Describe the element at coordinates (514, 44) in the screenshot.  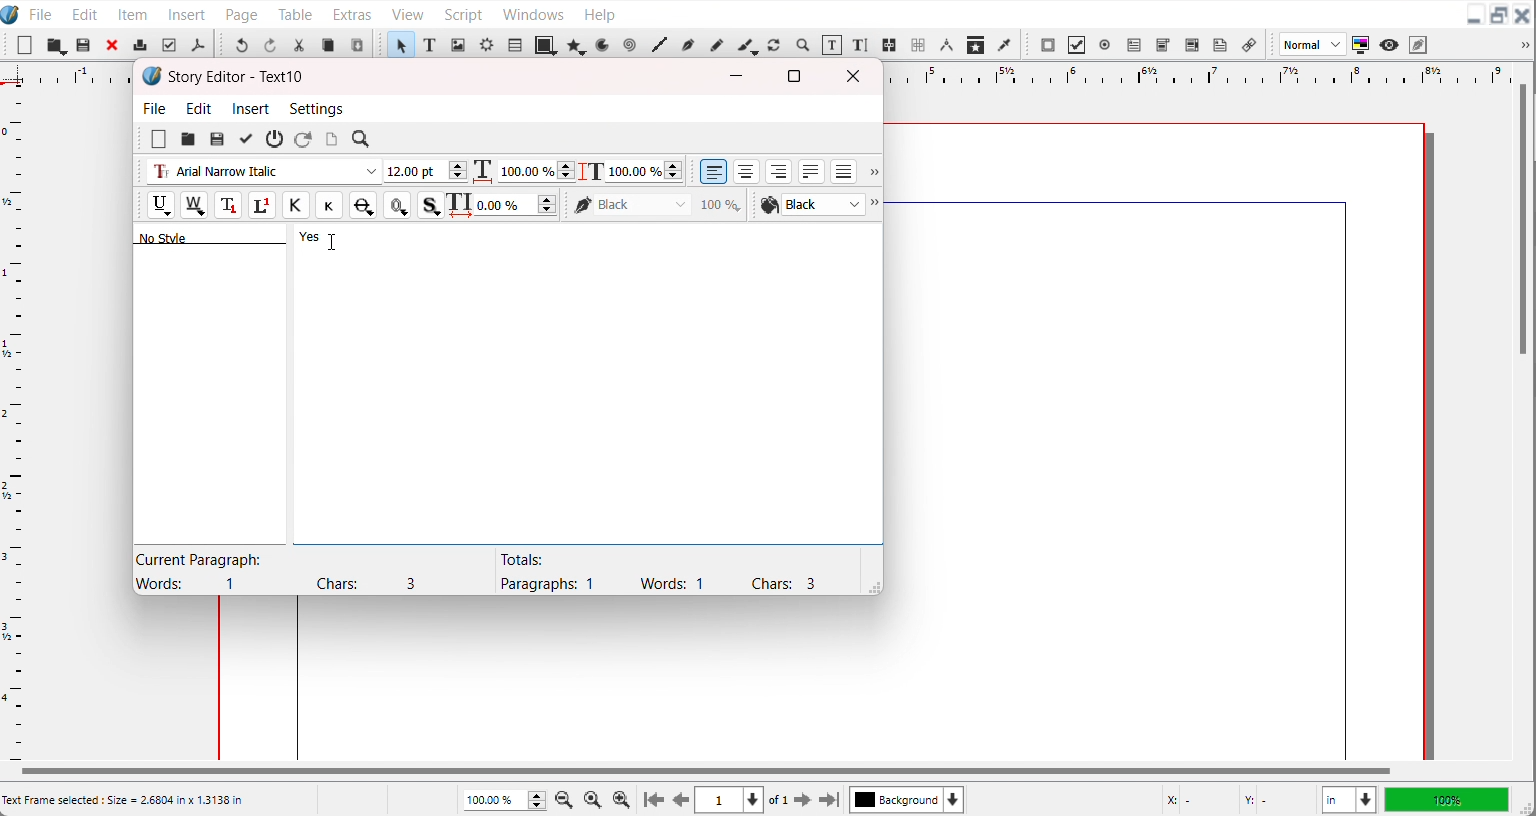
I see `Table` at that location.